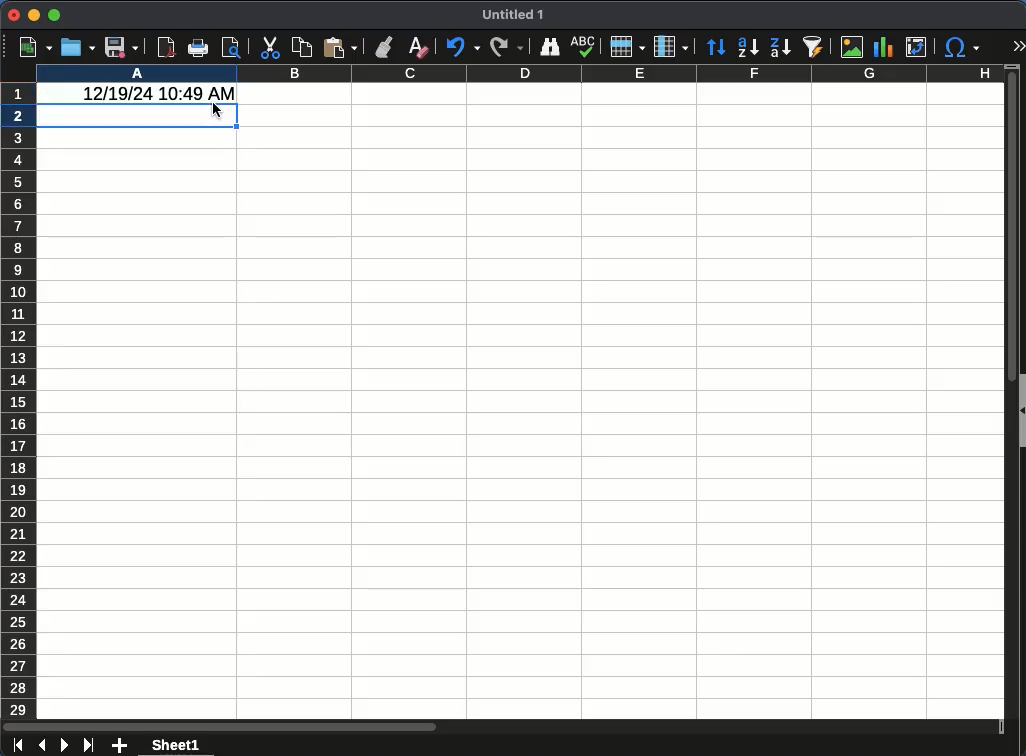  I want to click on print preview, so click(231, 47).